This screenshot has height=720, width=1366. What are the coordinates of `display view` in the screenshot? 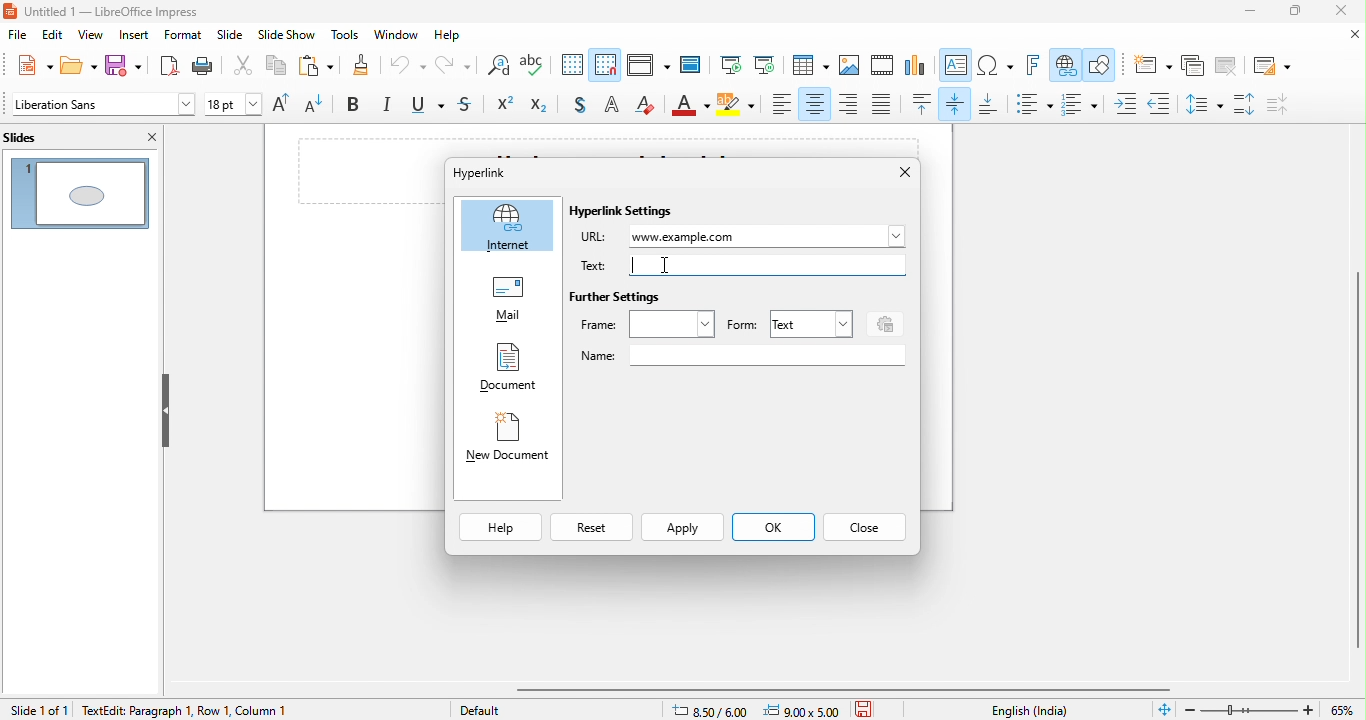 It's located at (647, 67).